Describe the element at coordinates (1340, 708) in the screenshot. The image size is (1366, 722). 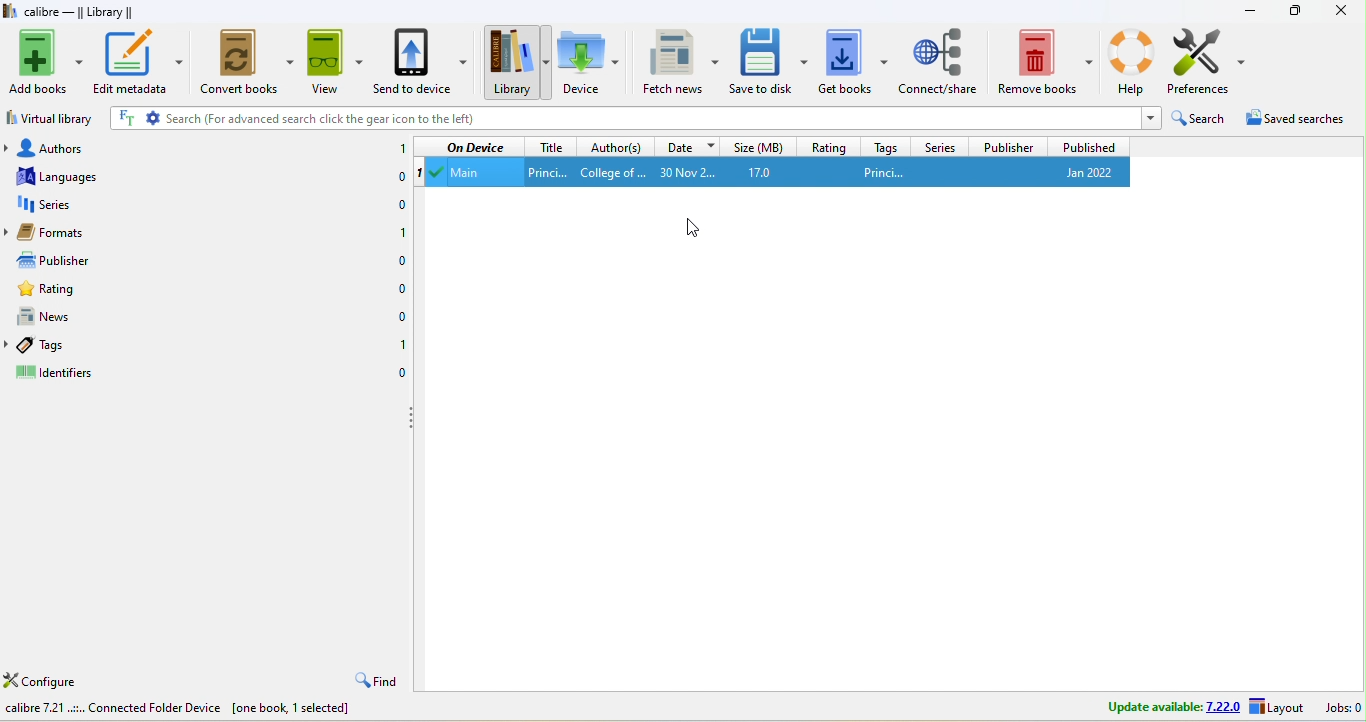
I see `jobs 0` at that location.